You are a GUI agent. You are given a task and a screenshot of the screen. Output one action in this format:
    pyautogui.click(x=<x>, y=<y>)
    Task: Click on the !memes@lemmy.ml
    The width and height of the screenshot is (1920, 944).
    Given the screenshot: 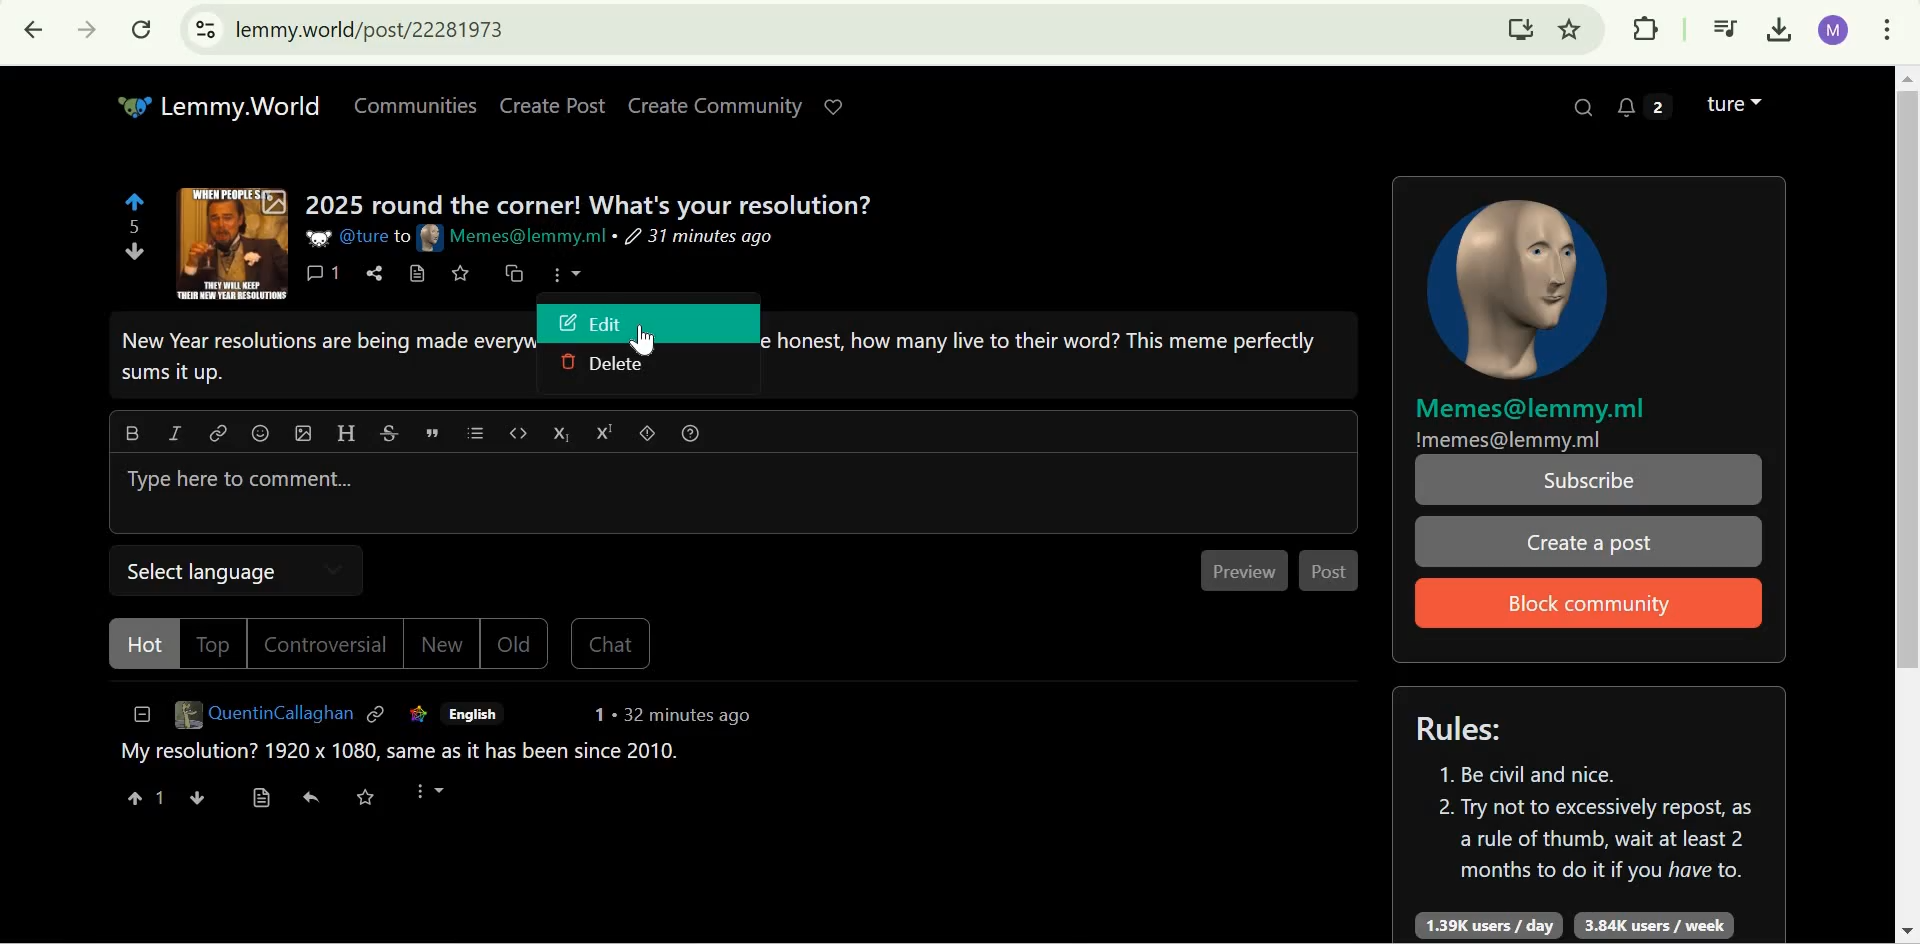 What is the action you would take?
    pyautogui.click(x=1509, y=440)
    